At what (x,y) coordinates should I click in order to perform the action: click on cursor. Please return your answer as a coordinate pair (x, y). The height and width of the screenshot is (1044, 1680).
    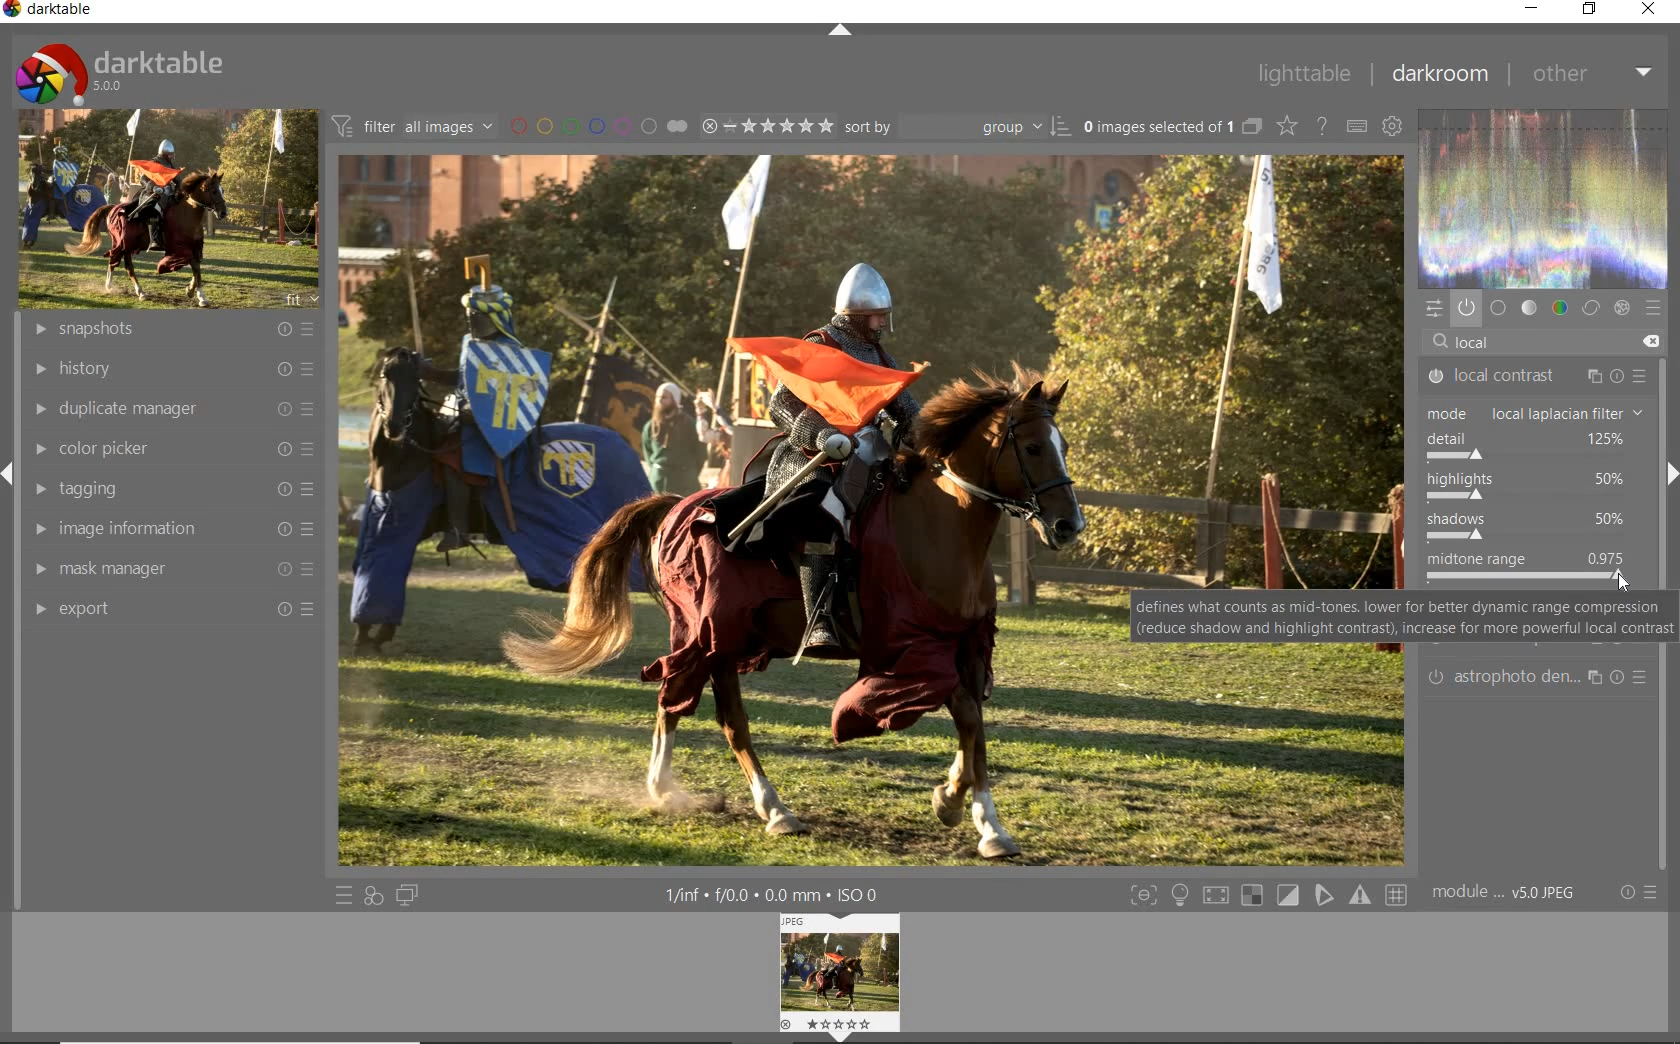
    Looking at the image, I should click on (1629, 583).